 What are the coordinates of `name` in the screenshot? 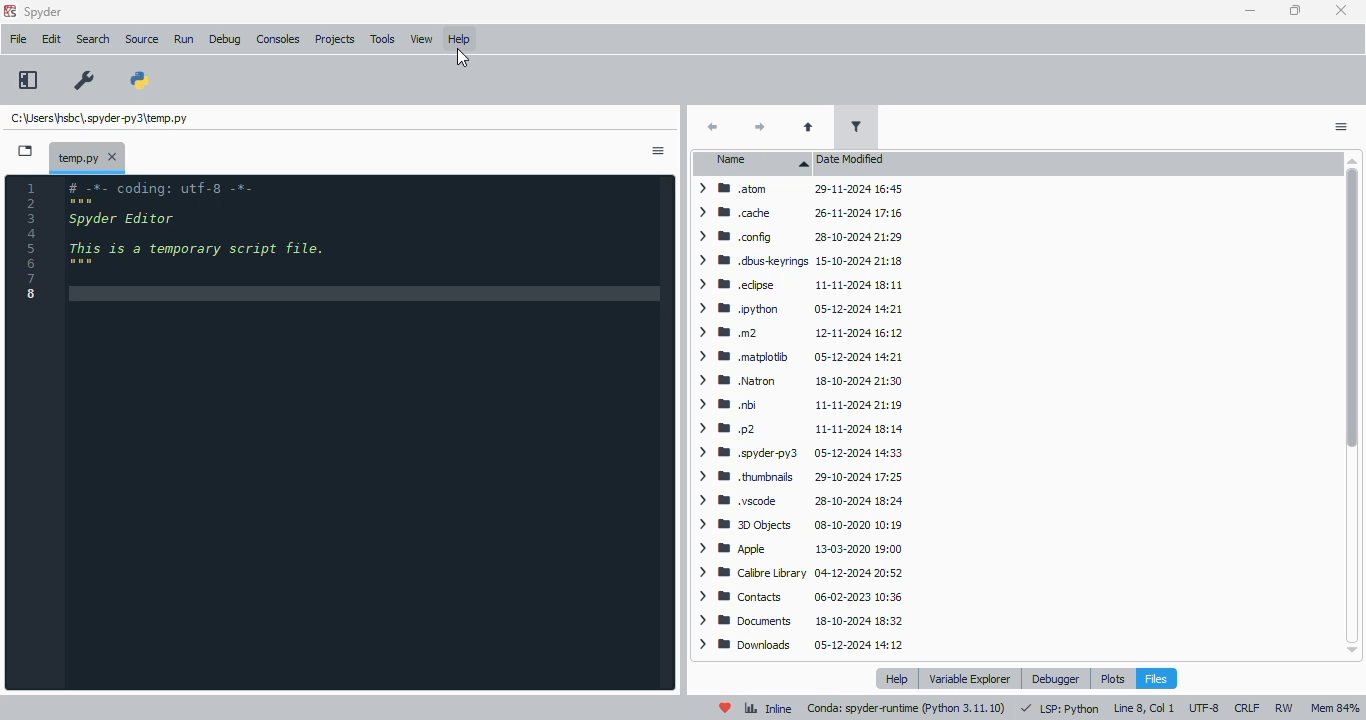 It's located at (751, 161).